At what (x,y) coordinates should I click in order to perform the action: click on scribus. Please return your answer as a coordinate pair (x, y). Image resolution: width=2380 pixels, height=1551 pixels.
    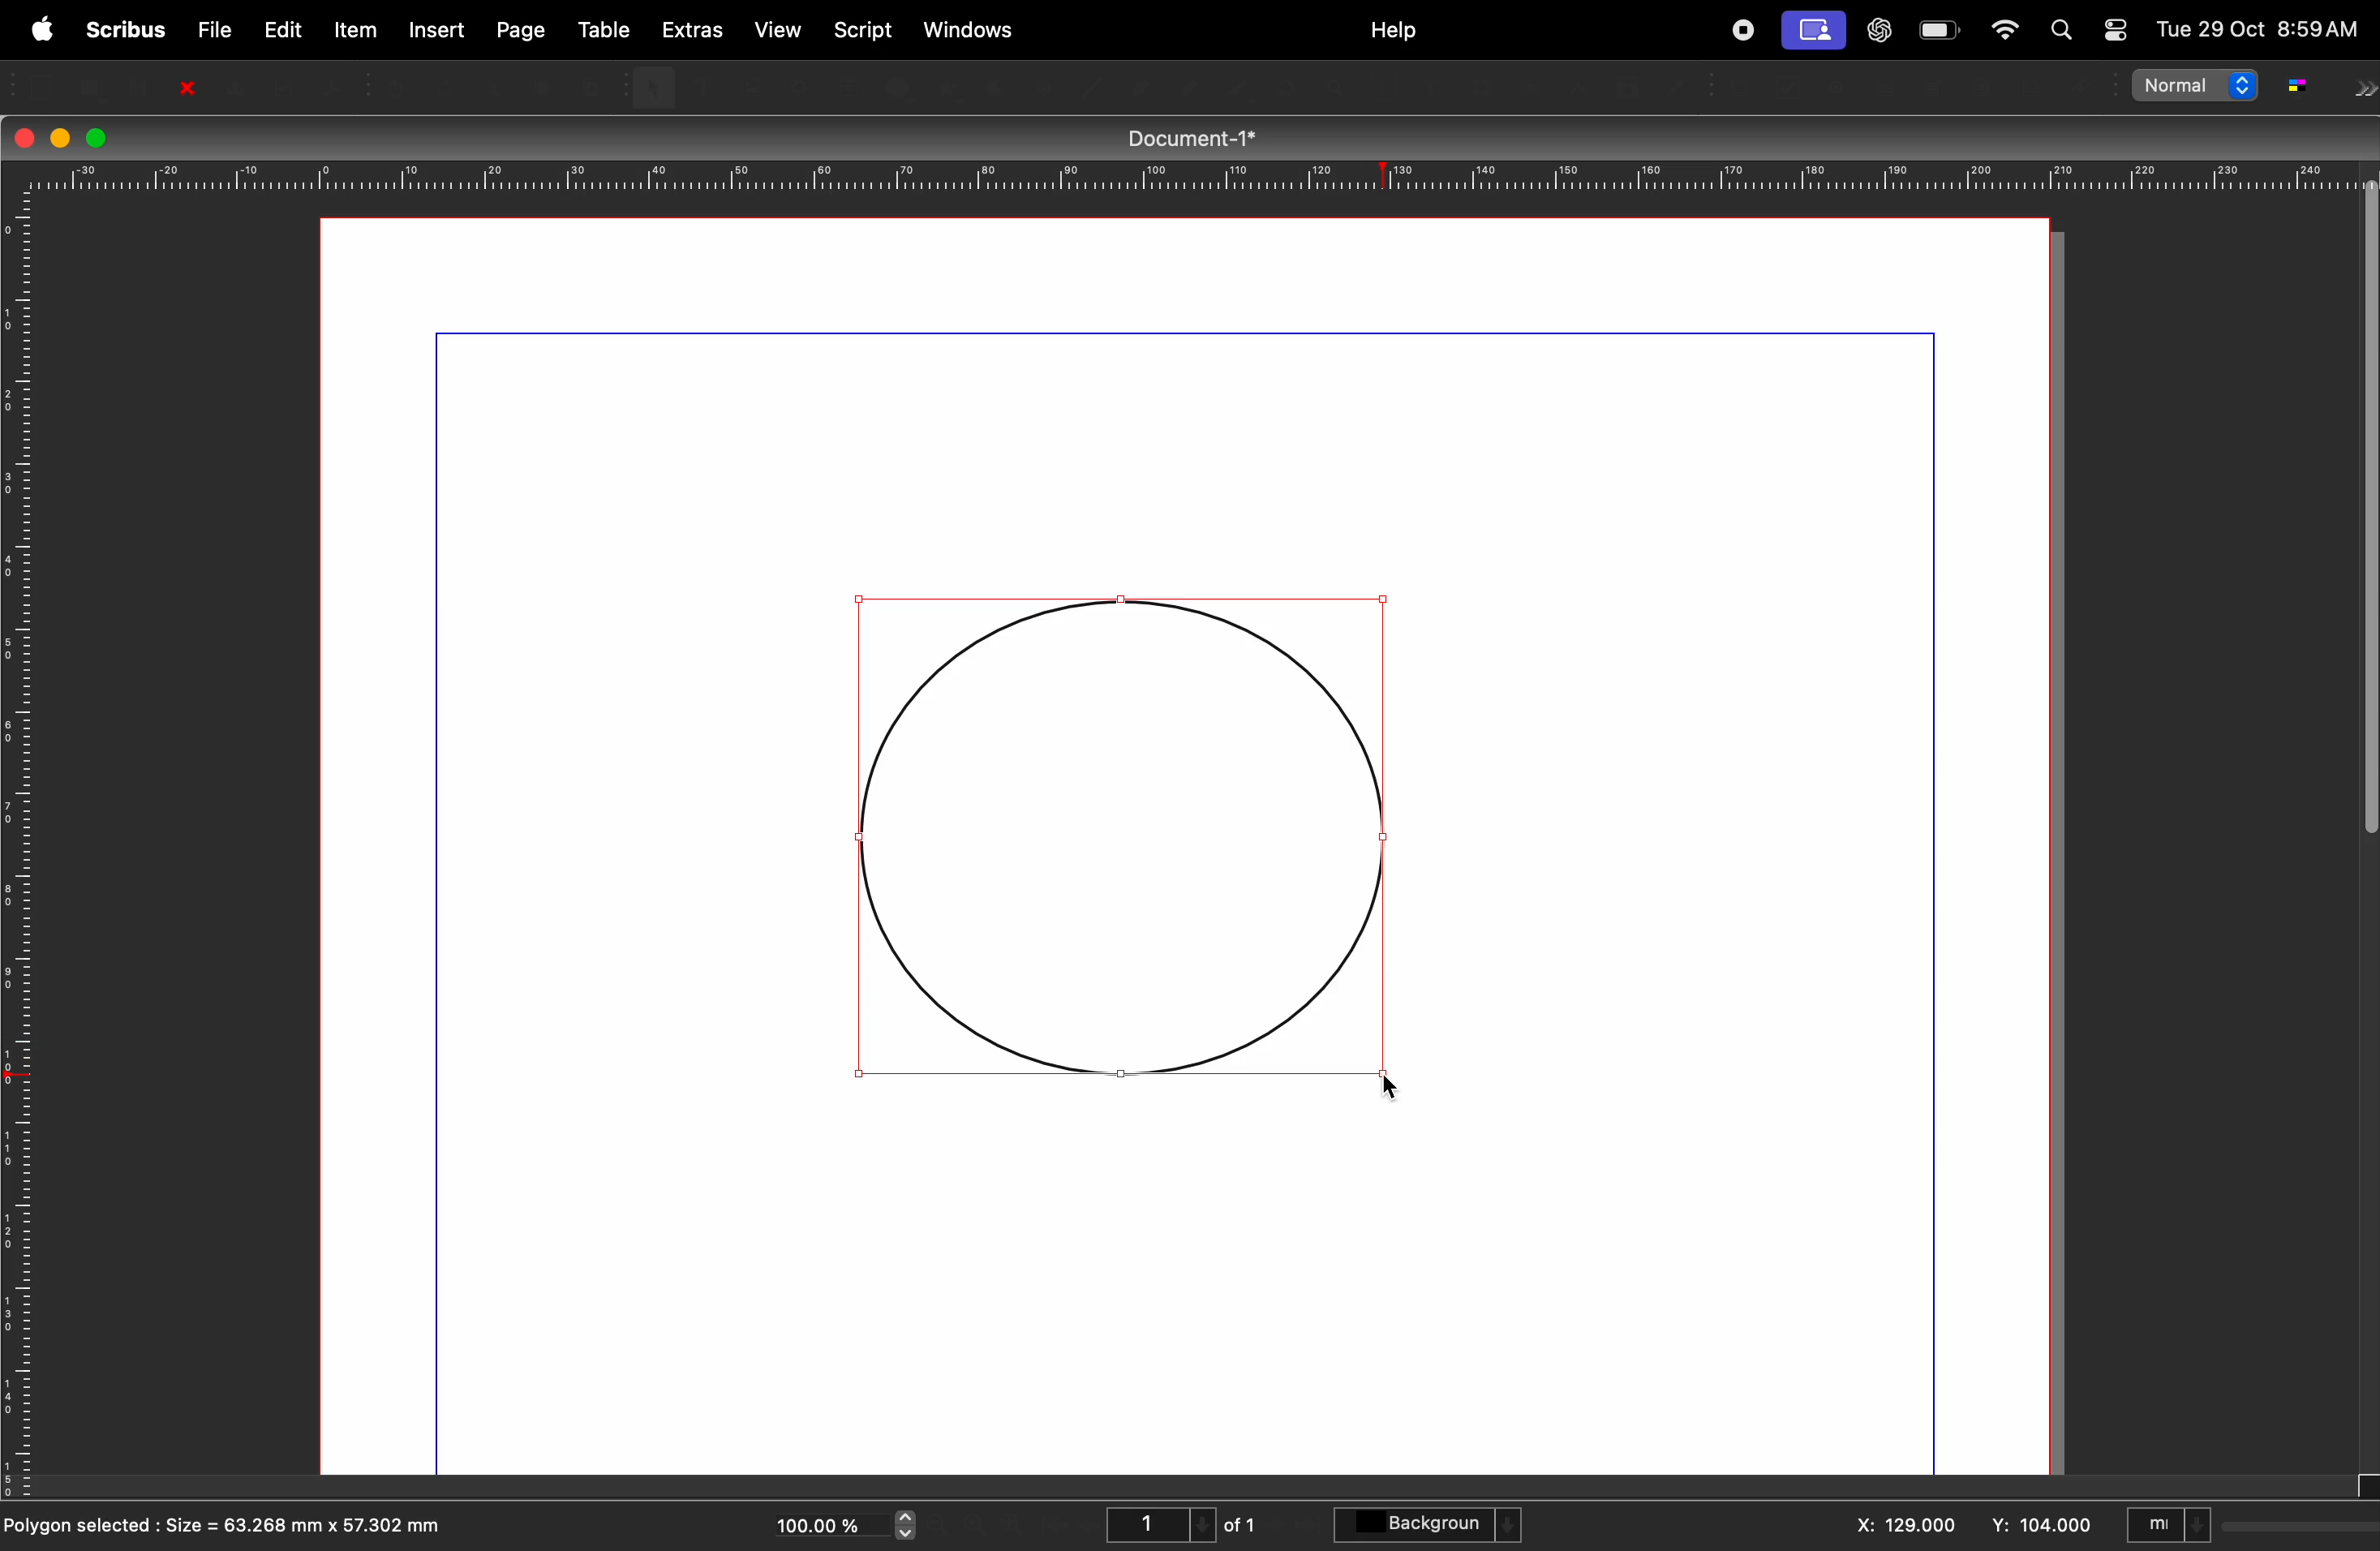
    Looking at the image, I should click on (121, 30).